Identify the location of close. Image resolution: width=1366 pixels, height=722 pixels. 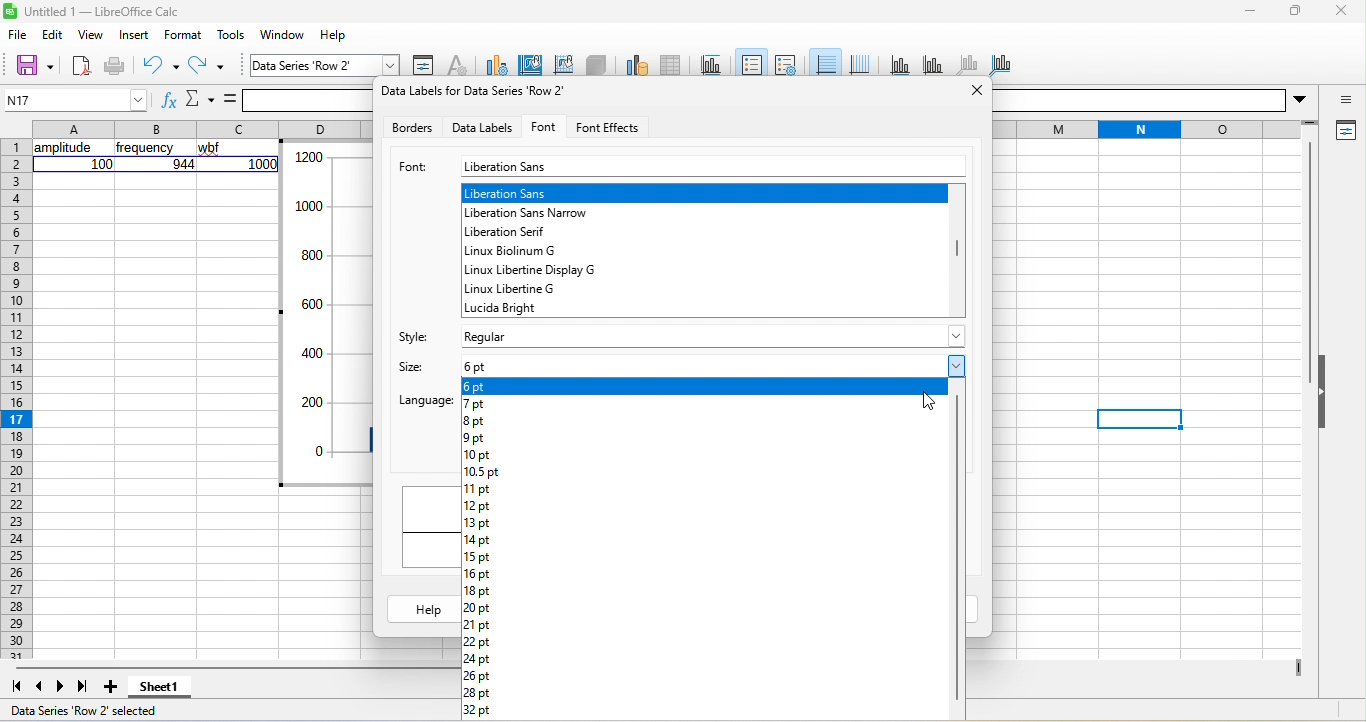
(976, 96).